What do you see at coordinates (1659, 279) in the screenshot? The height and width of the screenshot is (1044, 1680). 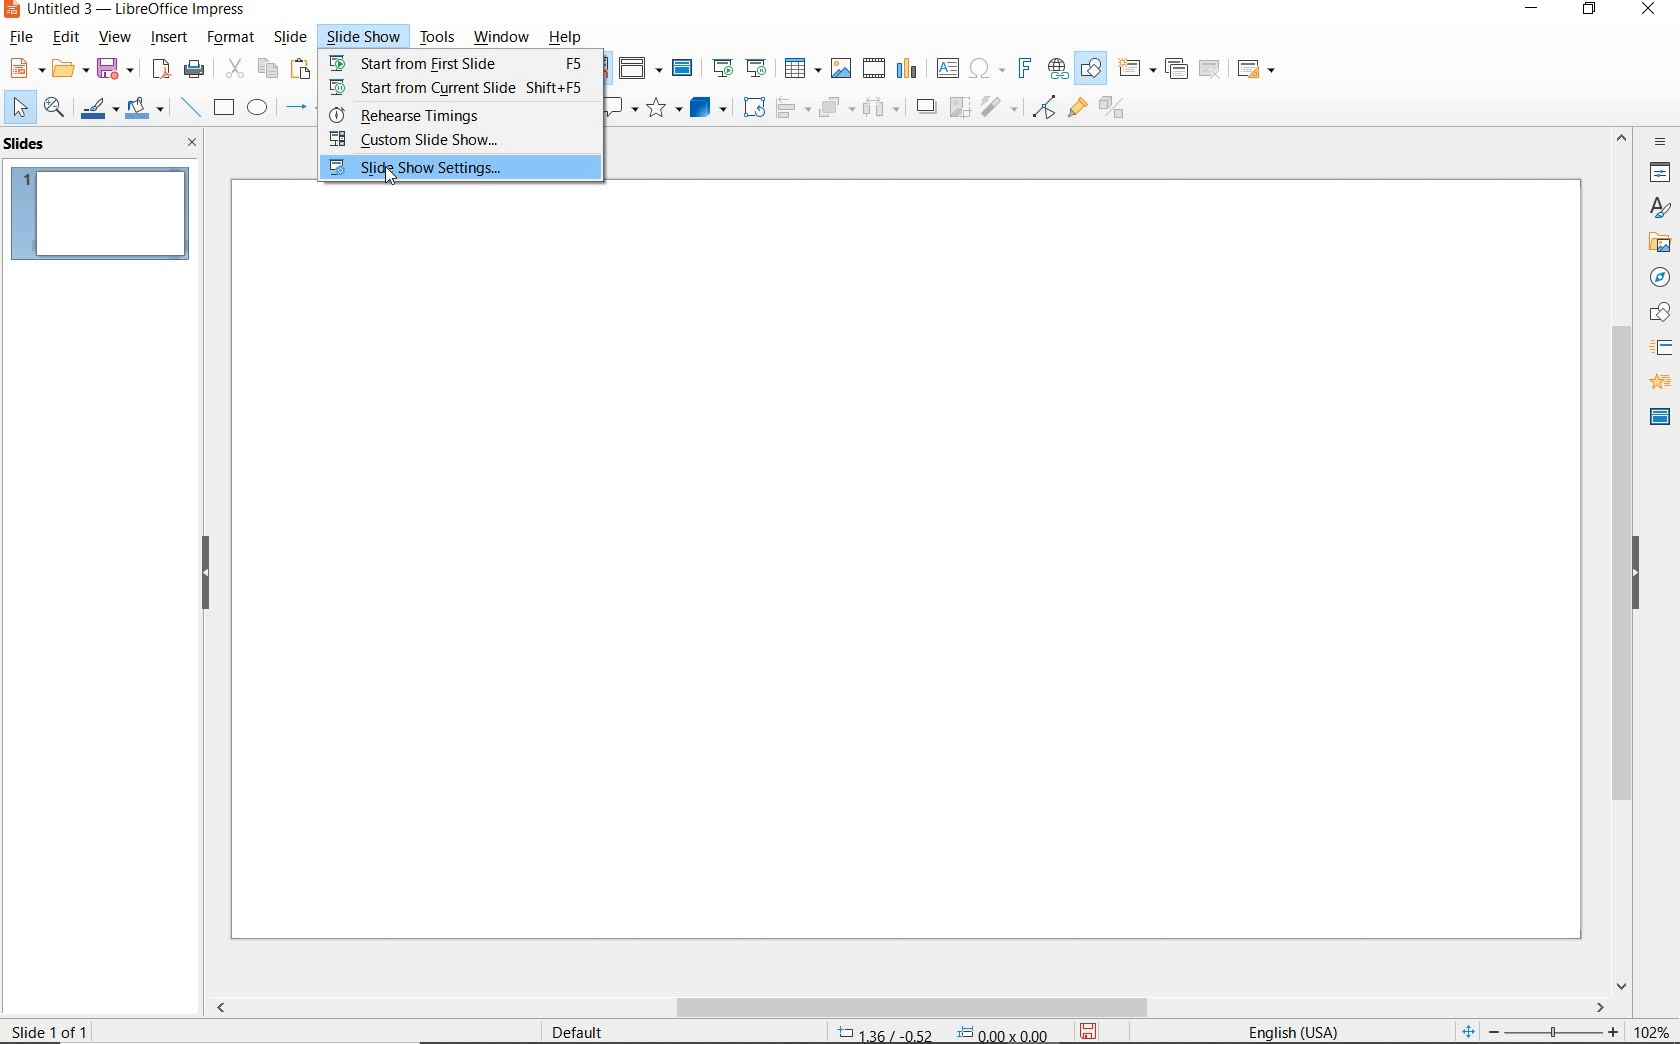 I see `NAVIGATOR` at bounding box center [1659, 279].